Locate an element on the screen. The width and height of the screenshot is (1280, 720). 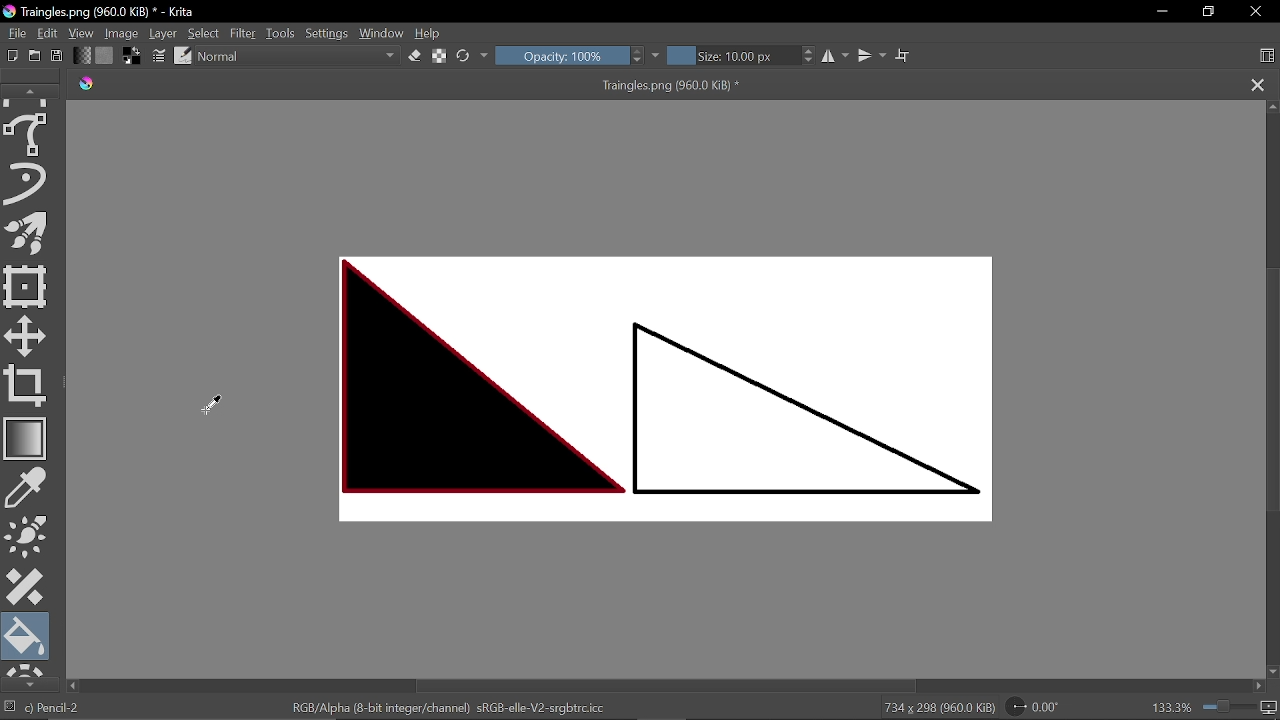
Layer is located at coordinates (164, 34).